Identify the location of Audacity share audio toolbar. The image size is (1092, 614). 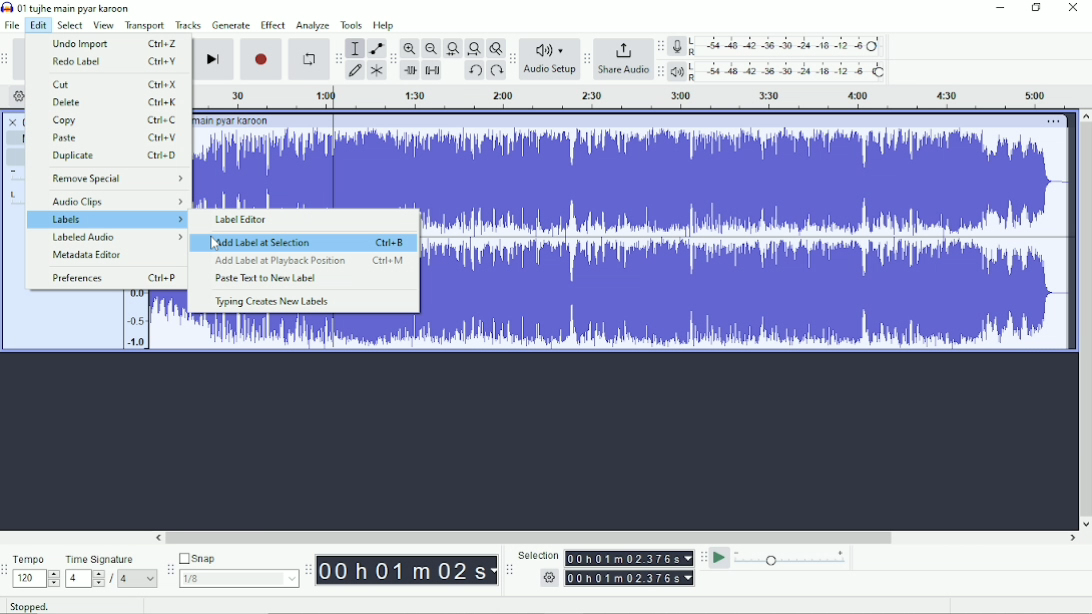
(587, 60).